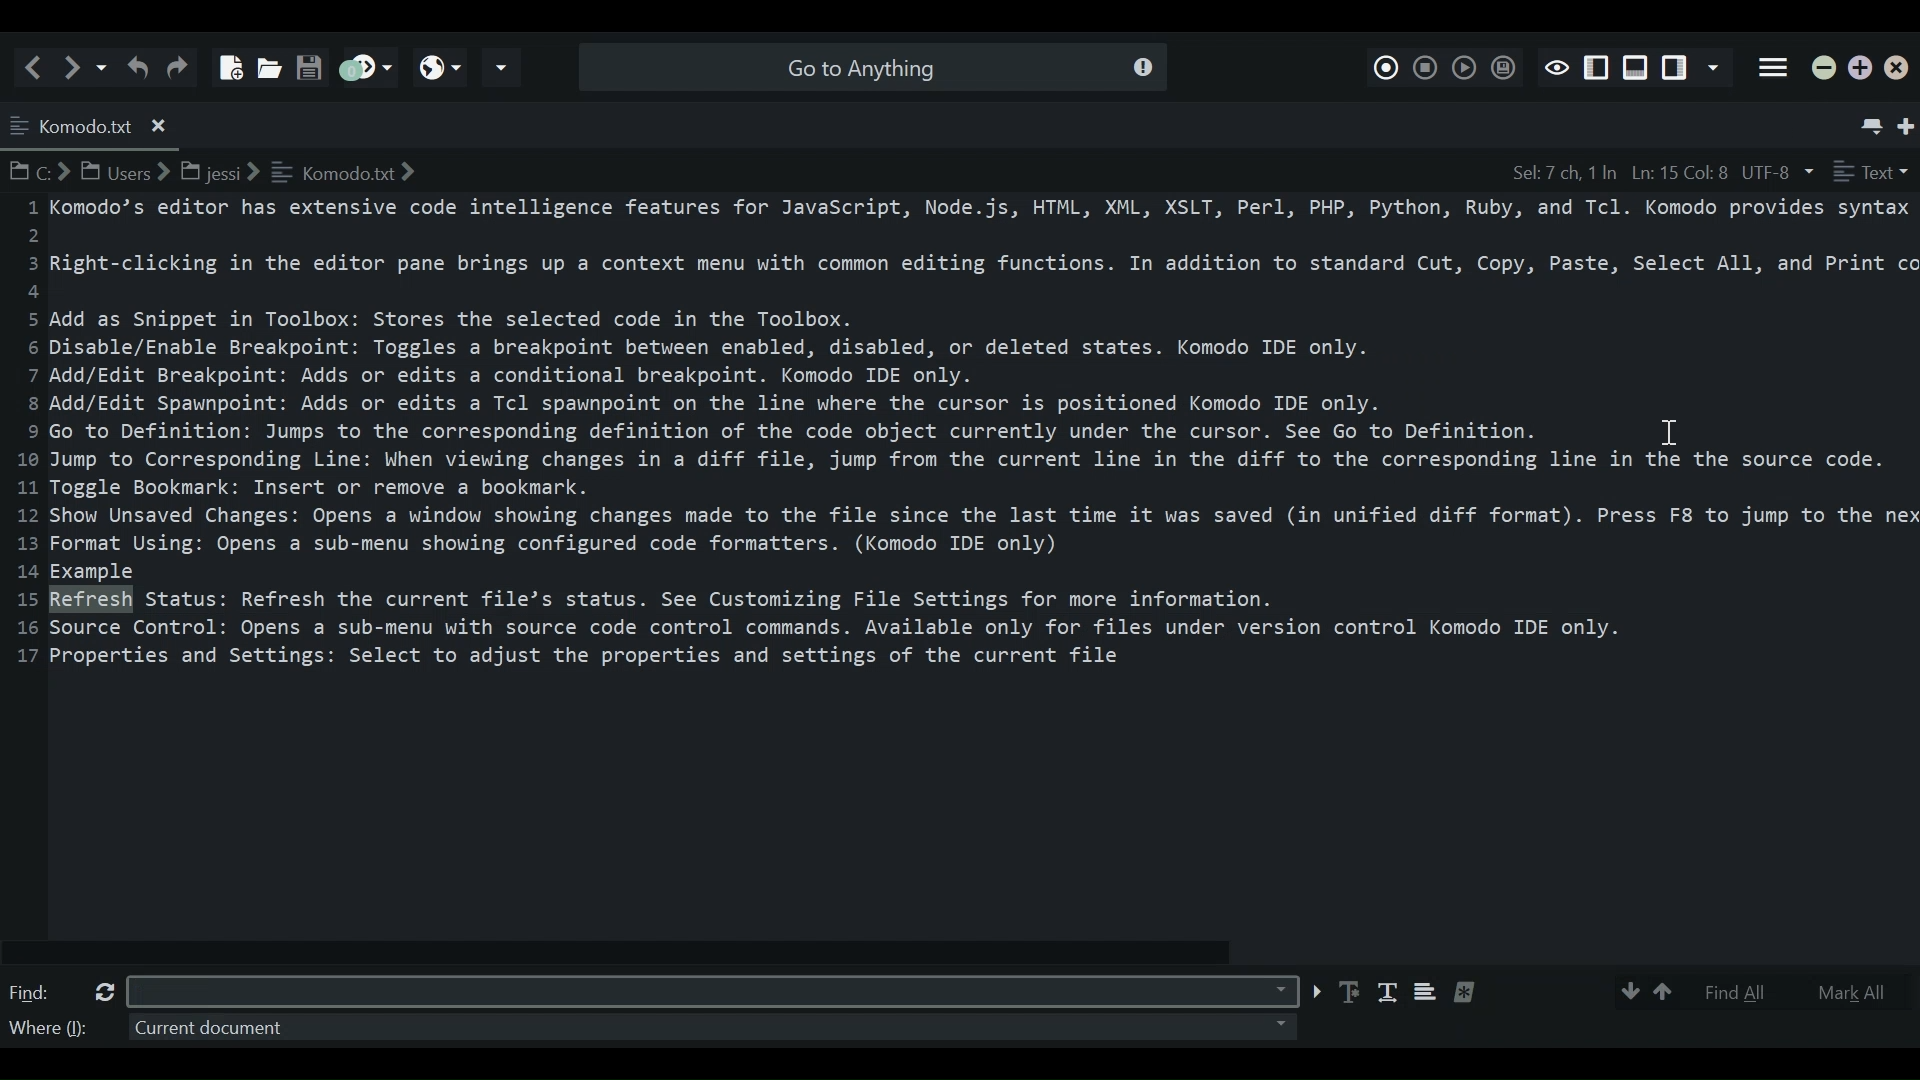 This screenshot has width=1920, height=1080. I want to click on Find, so click(33, 993).